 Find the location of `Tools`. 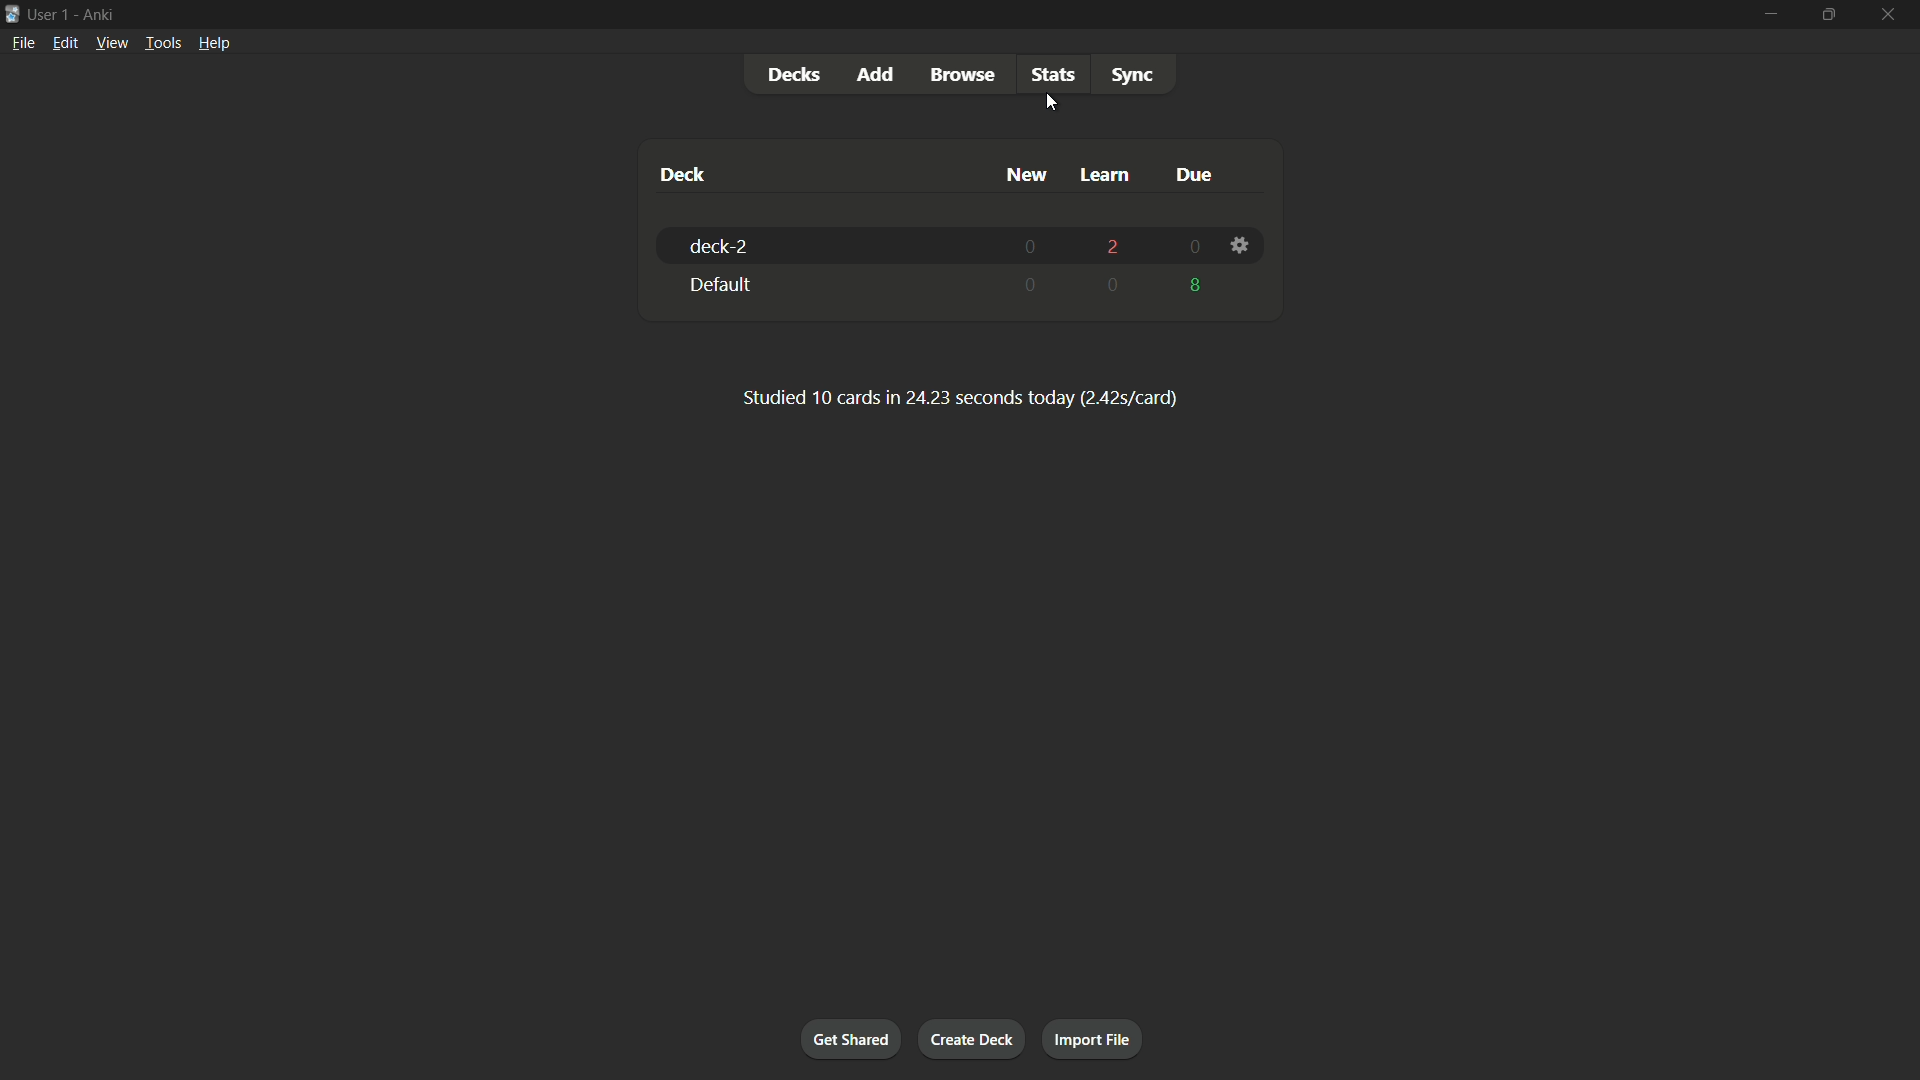

Tools is located at coordinates (164, 46).